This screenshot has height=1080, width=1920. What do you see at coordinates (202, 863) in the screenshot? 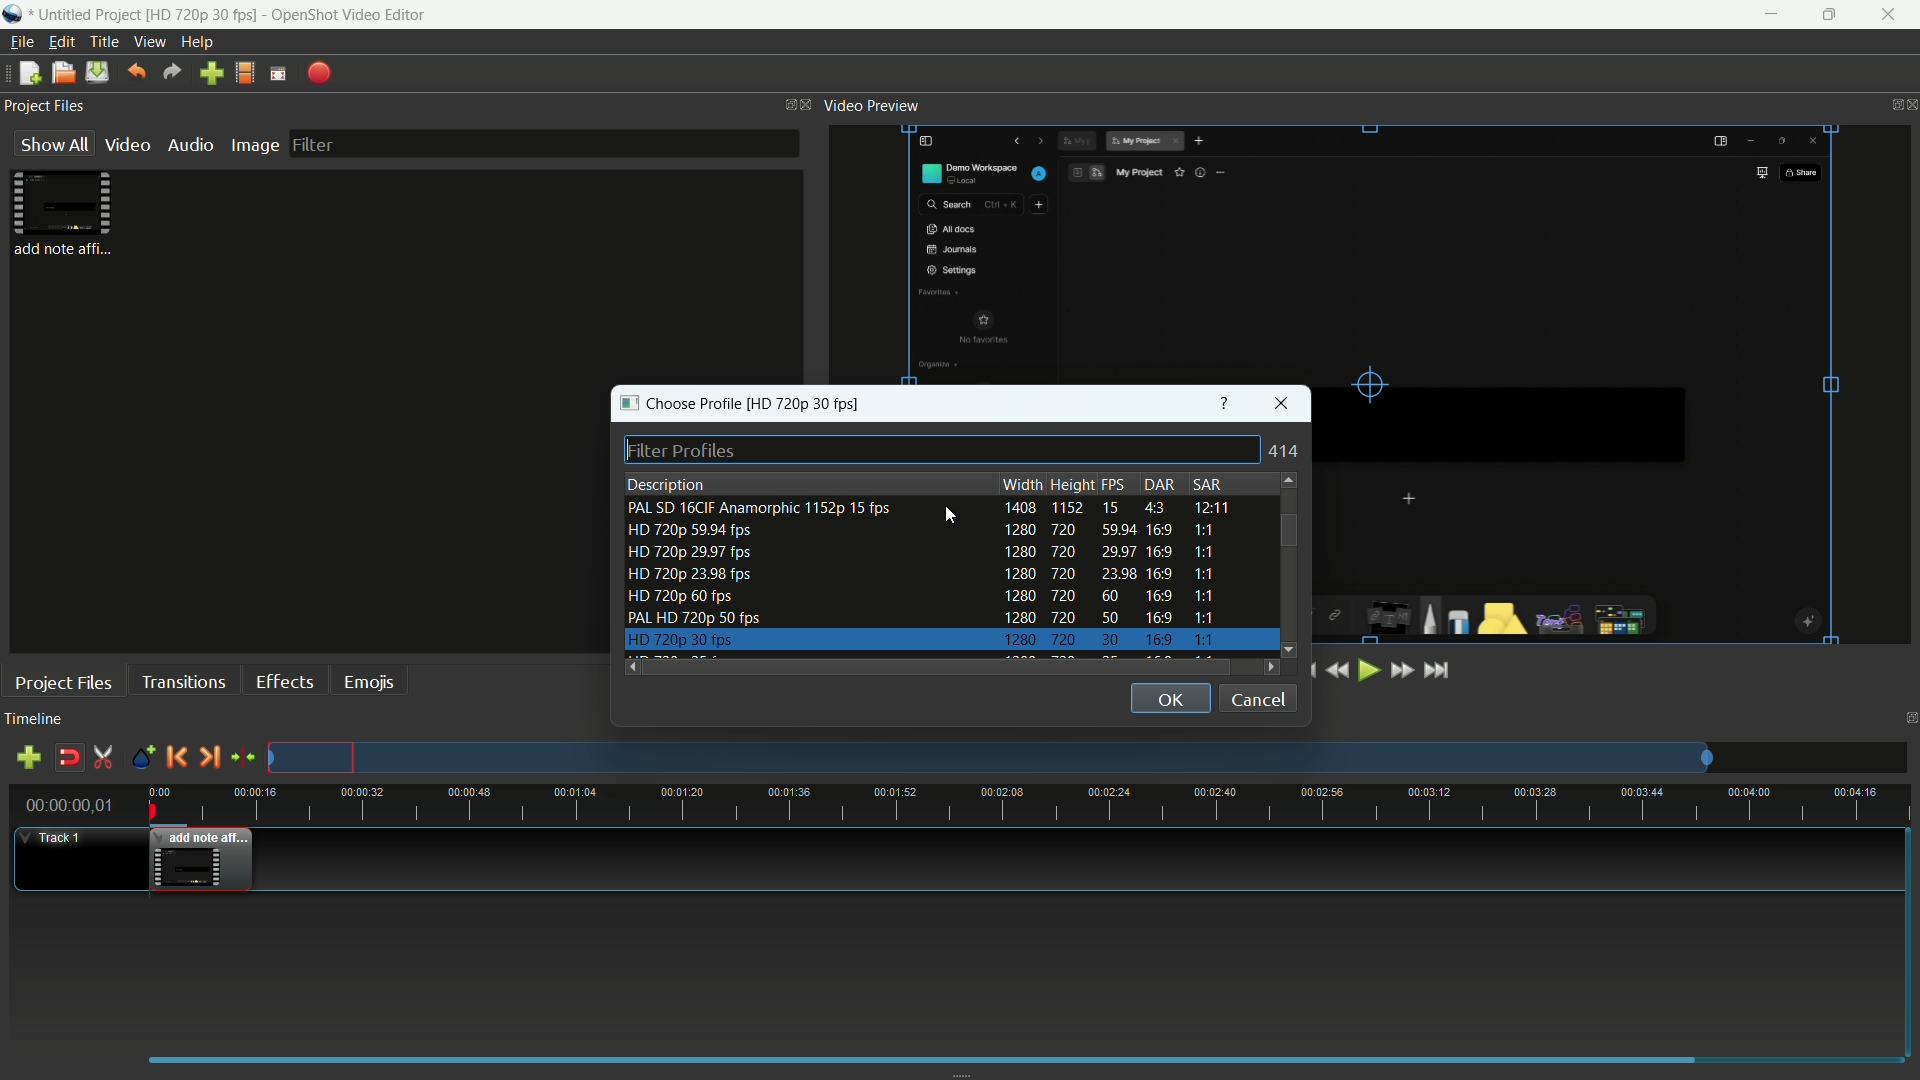
I see `video in timeline` at bounding box center [202, 863].